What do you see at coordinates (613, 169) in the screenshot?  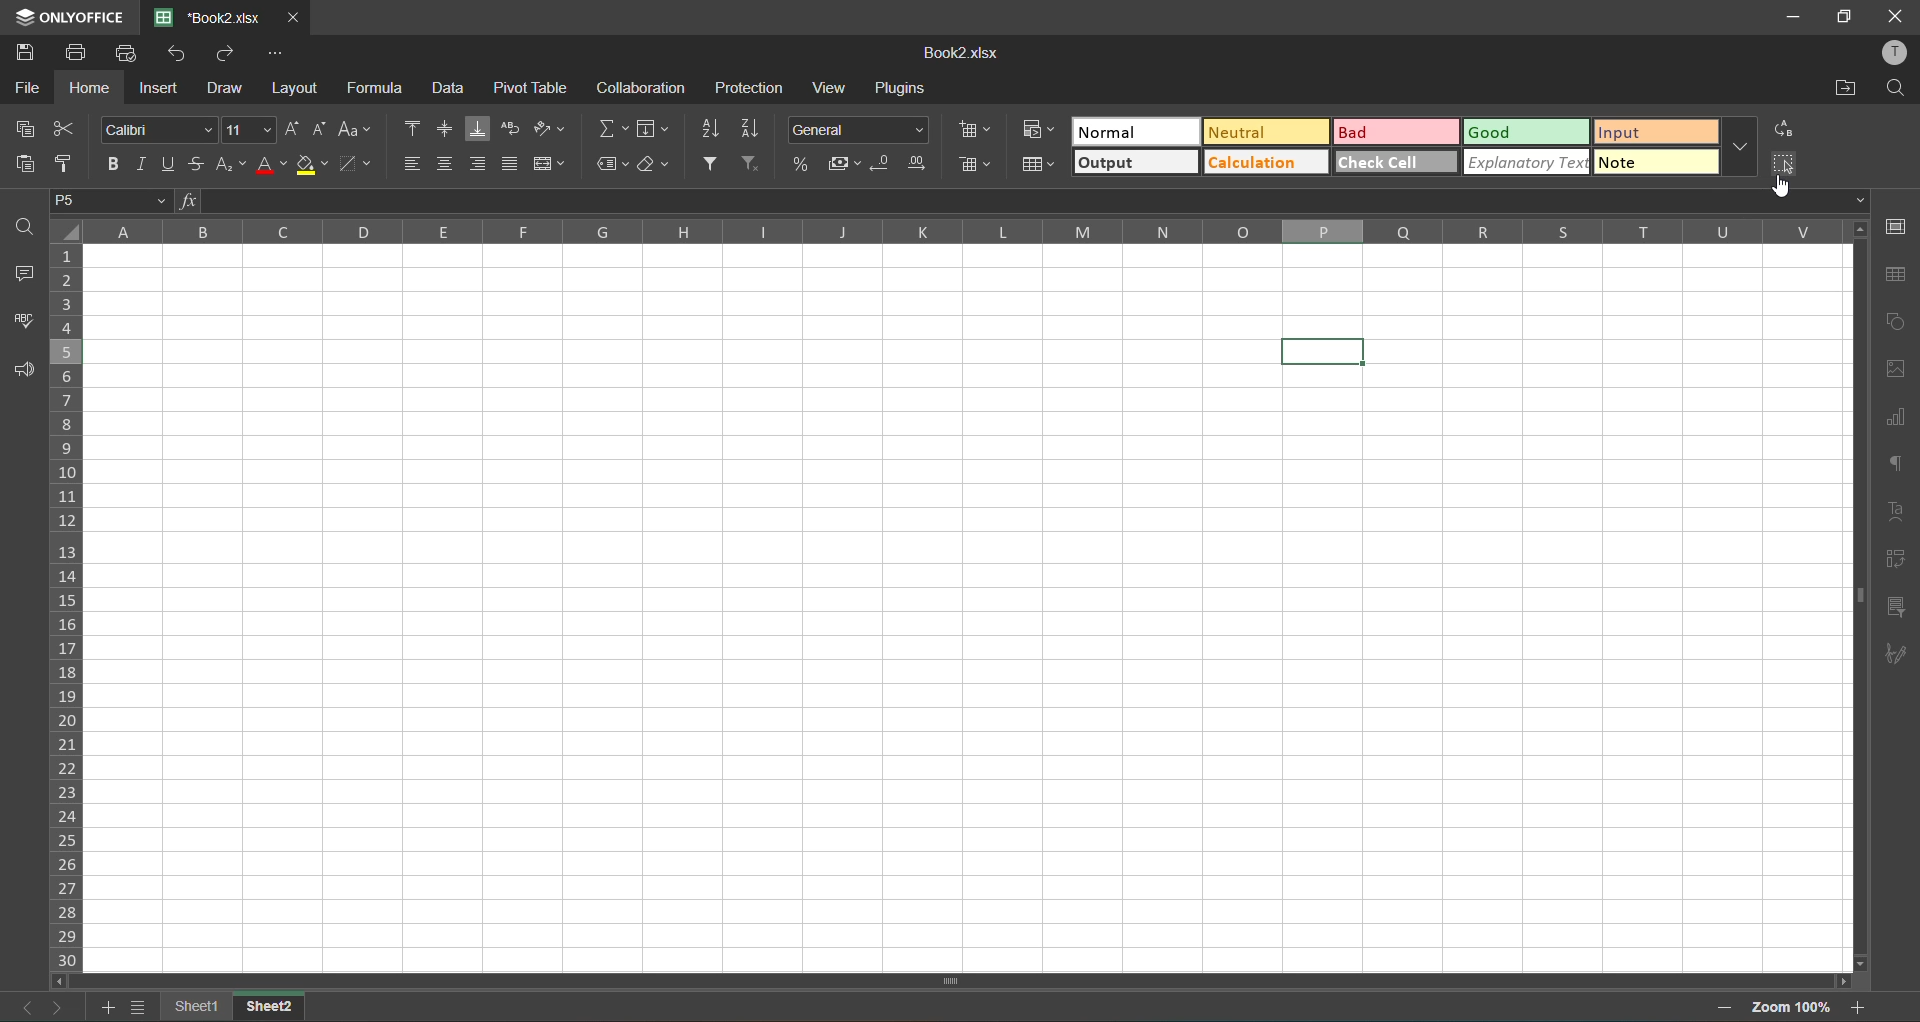 I see `named ranges` at bounding box center [613, 169].